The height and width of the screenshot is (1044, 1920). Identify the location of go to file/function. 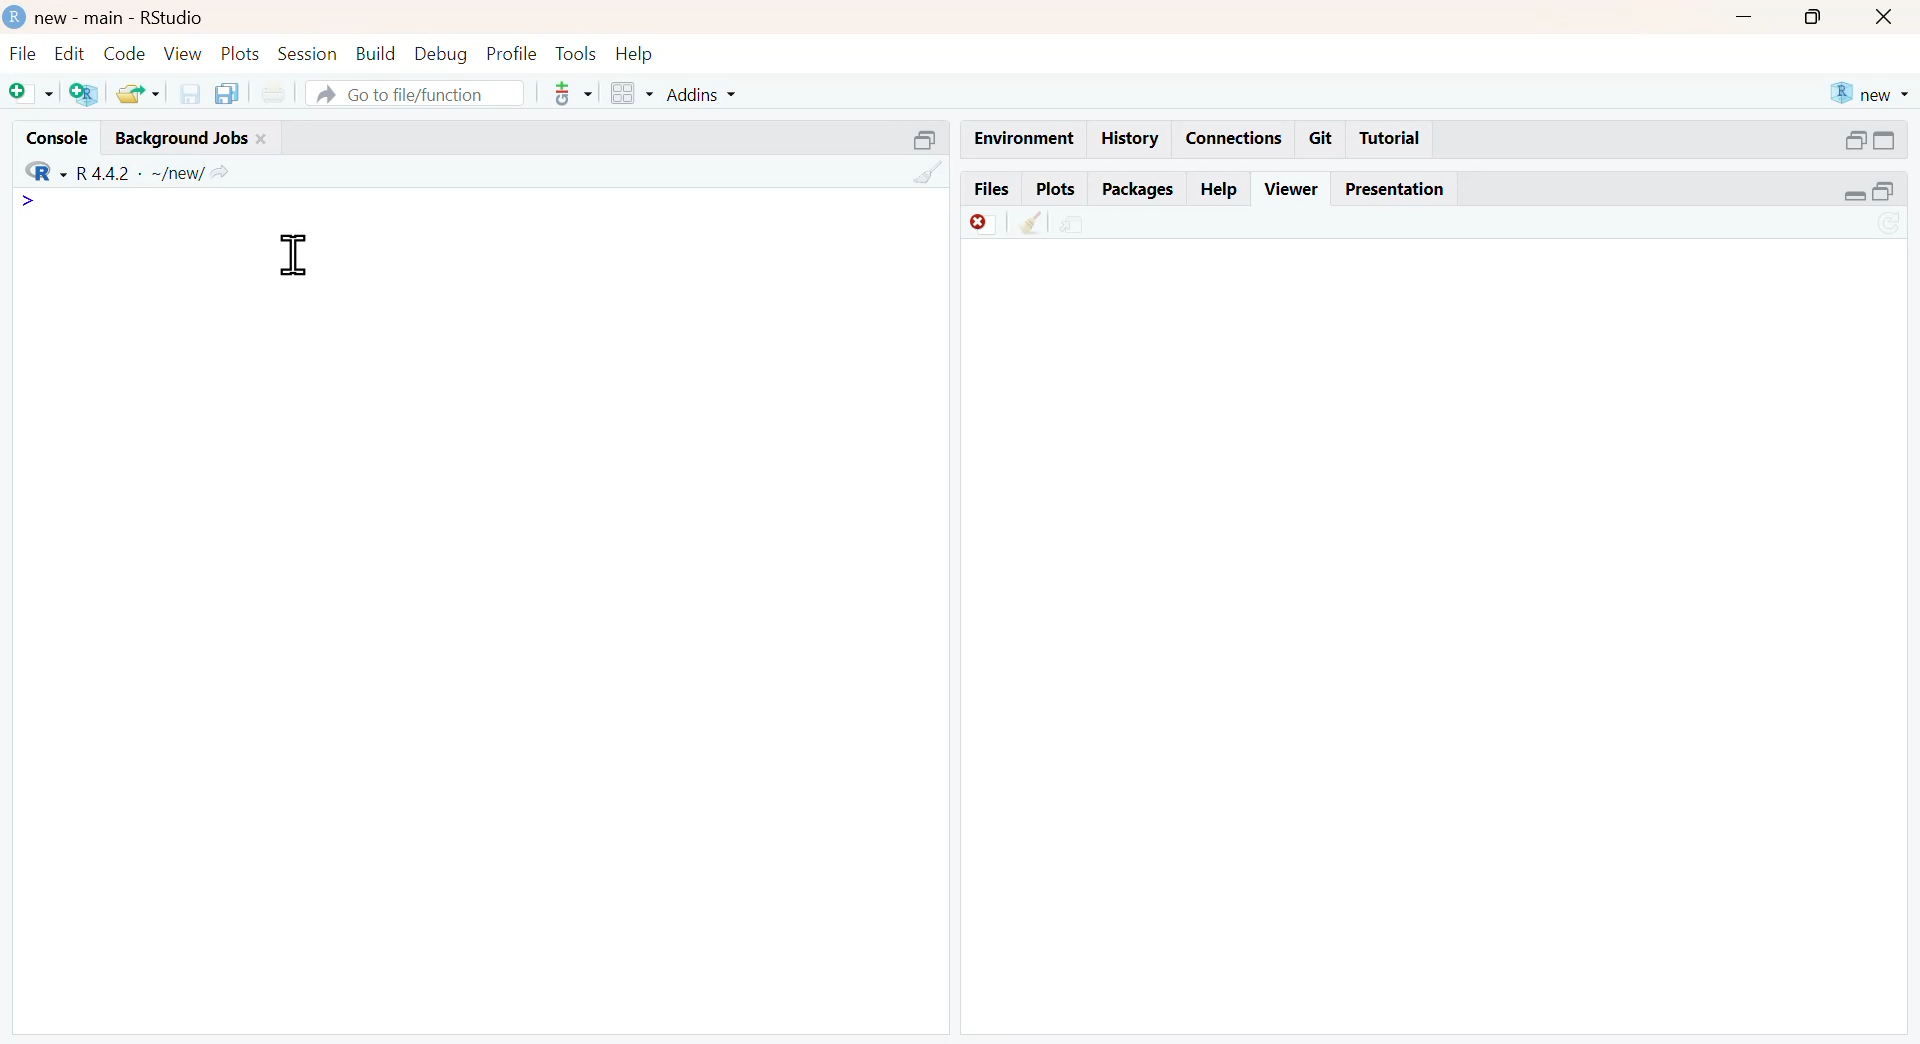
(417, 92).